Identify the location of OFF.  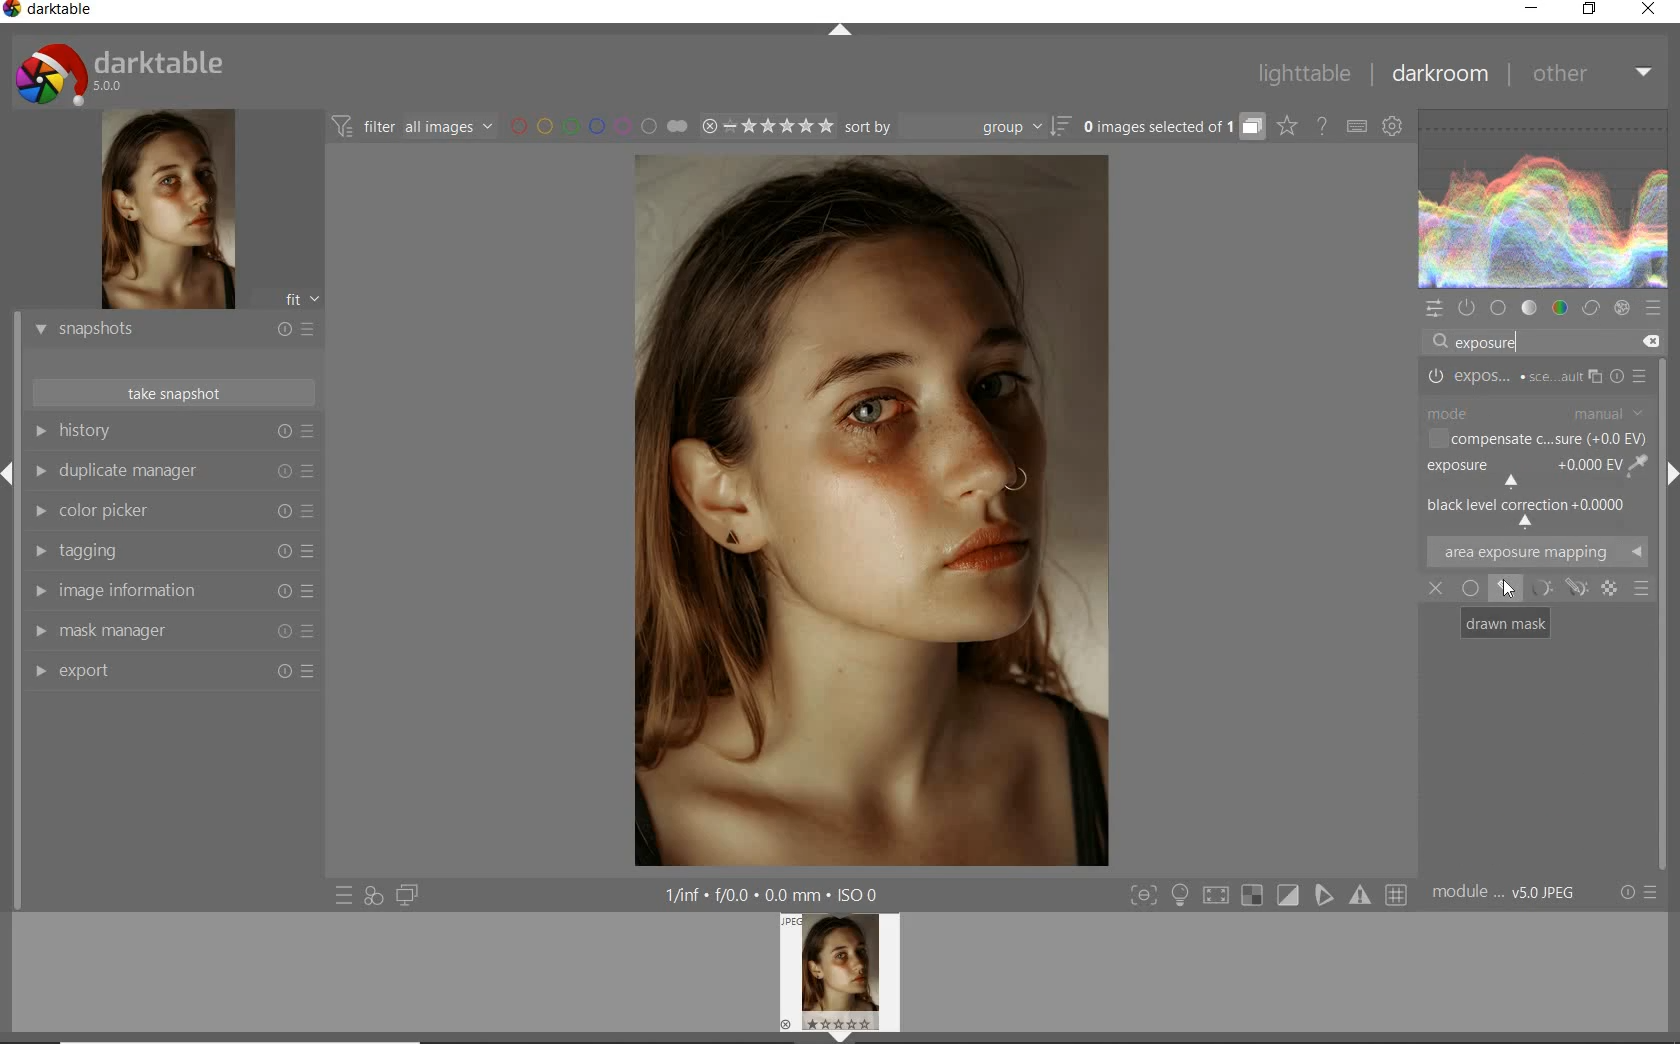
(1437, 588).